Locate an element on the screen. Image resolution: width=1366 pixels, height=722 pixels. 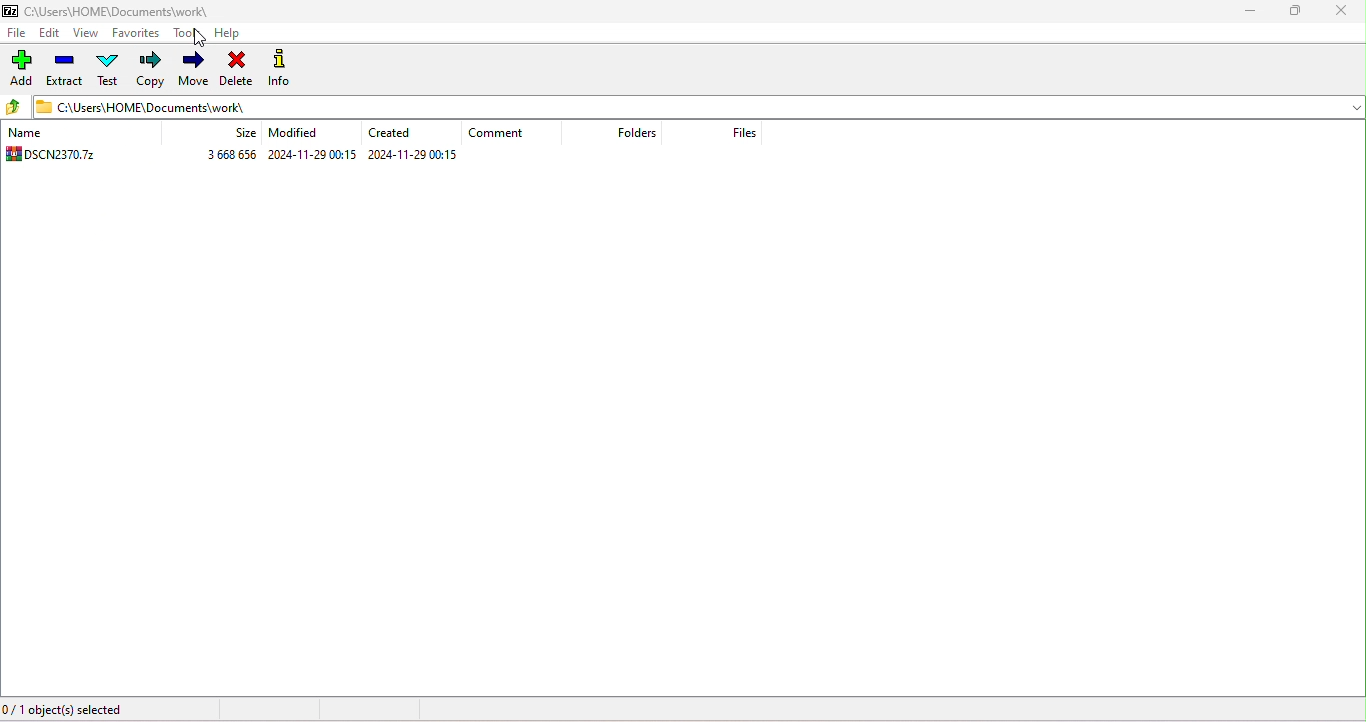
info is located at coordinates (286, 70).